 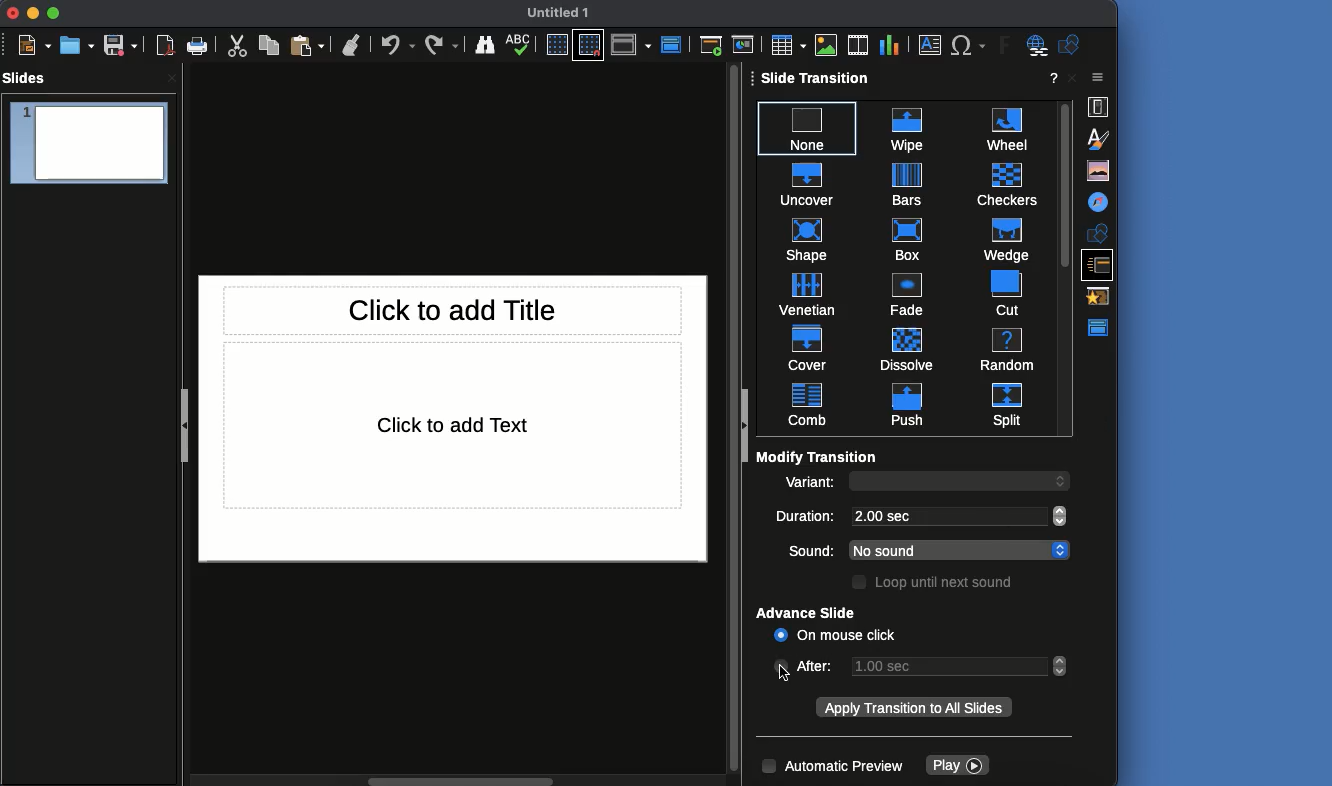 I want to click on wipe, so click(x=905, y=126).